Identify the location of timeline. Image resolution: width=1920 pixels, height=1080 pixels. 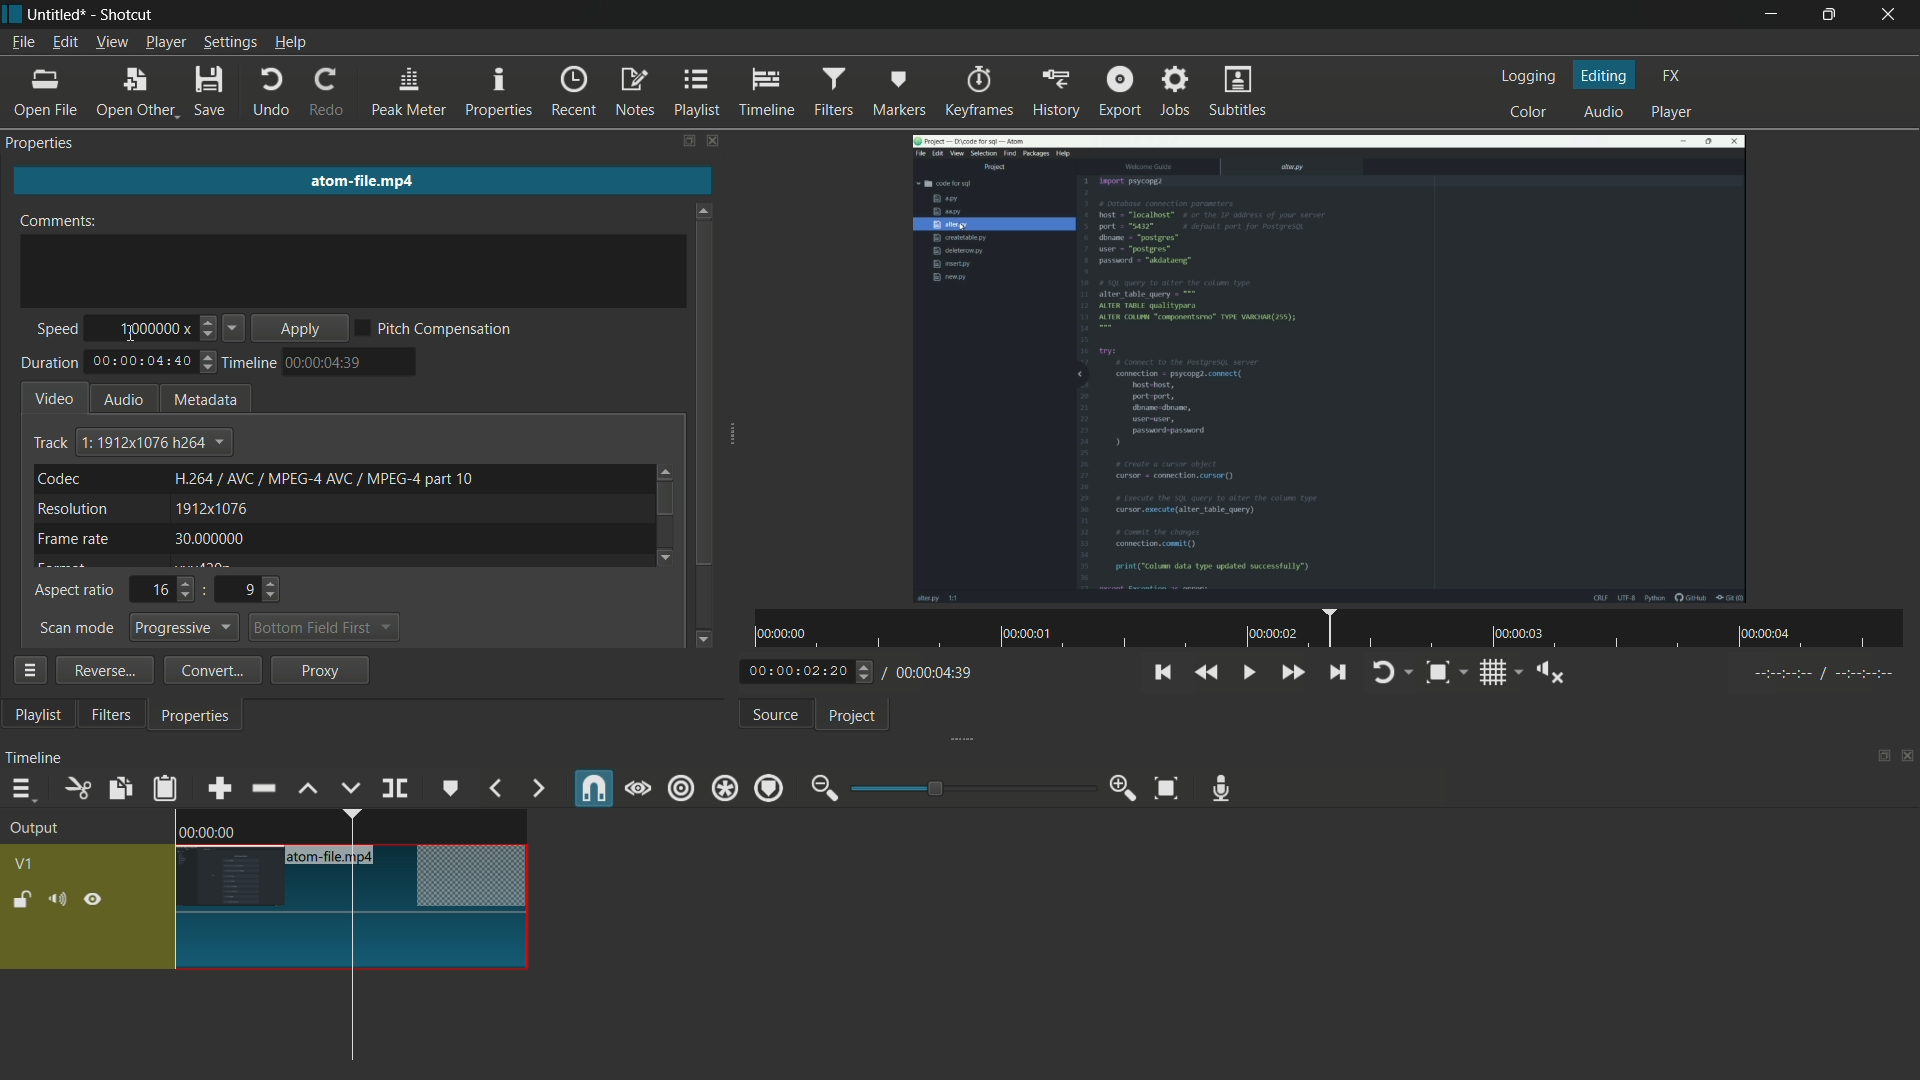
(764, 92).